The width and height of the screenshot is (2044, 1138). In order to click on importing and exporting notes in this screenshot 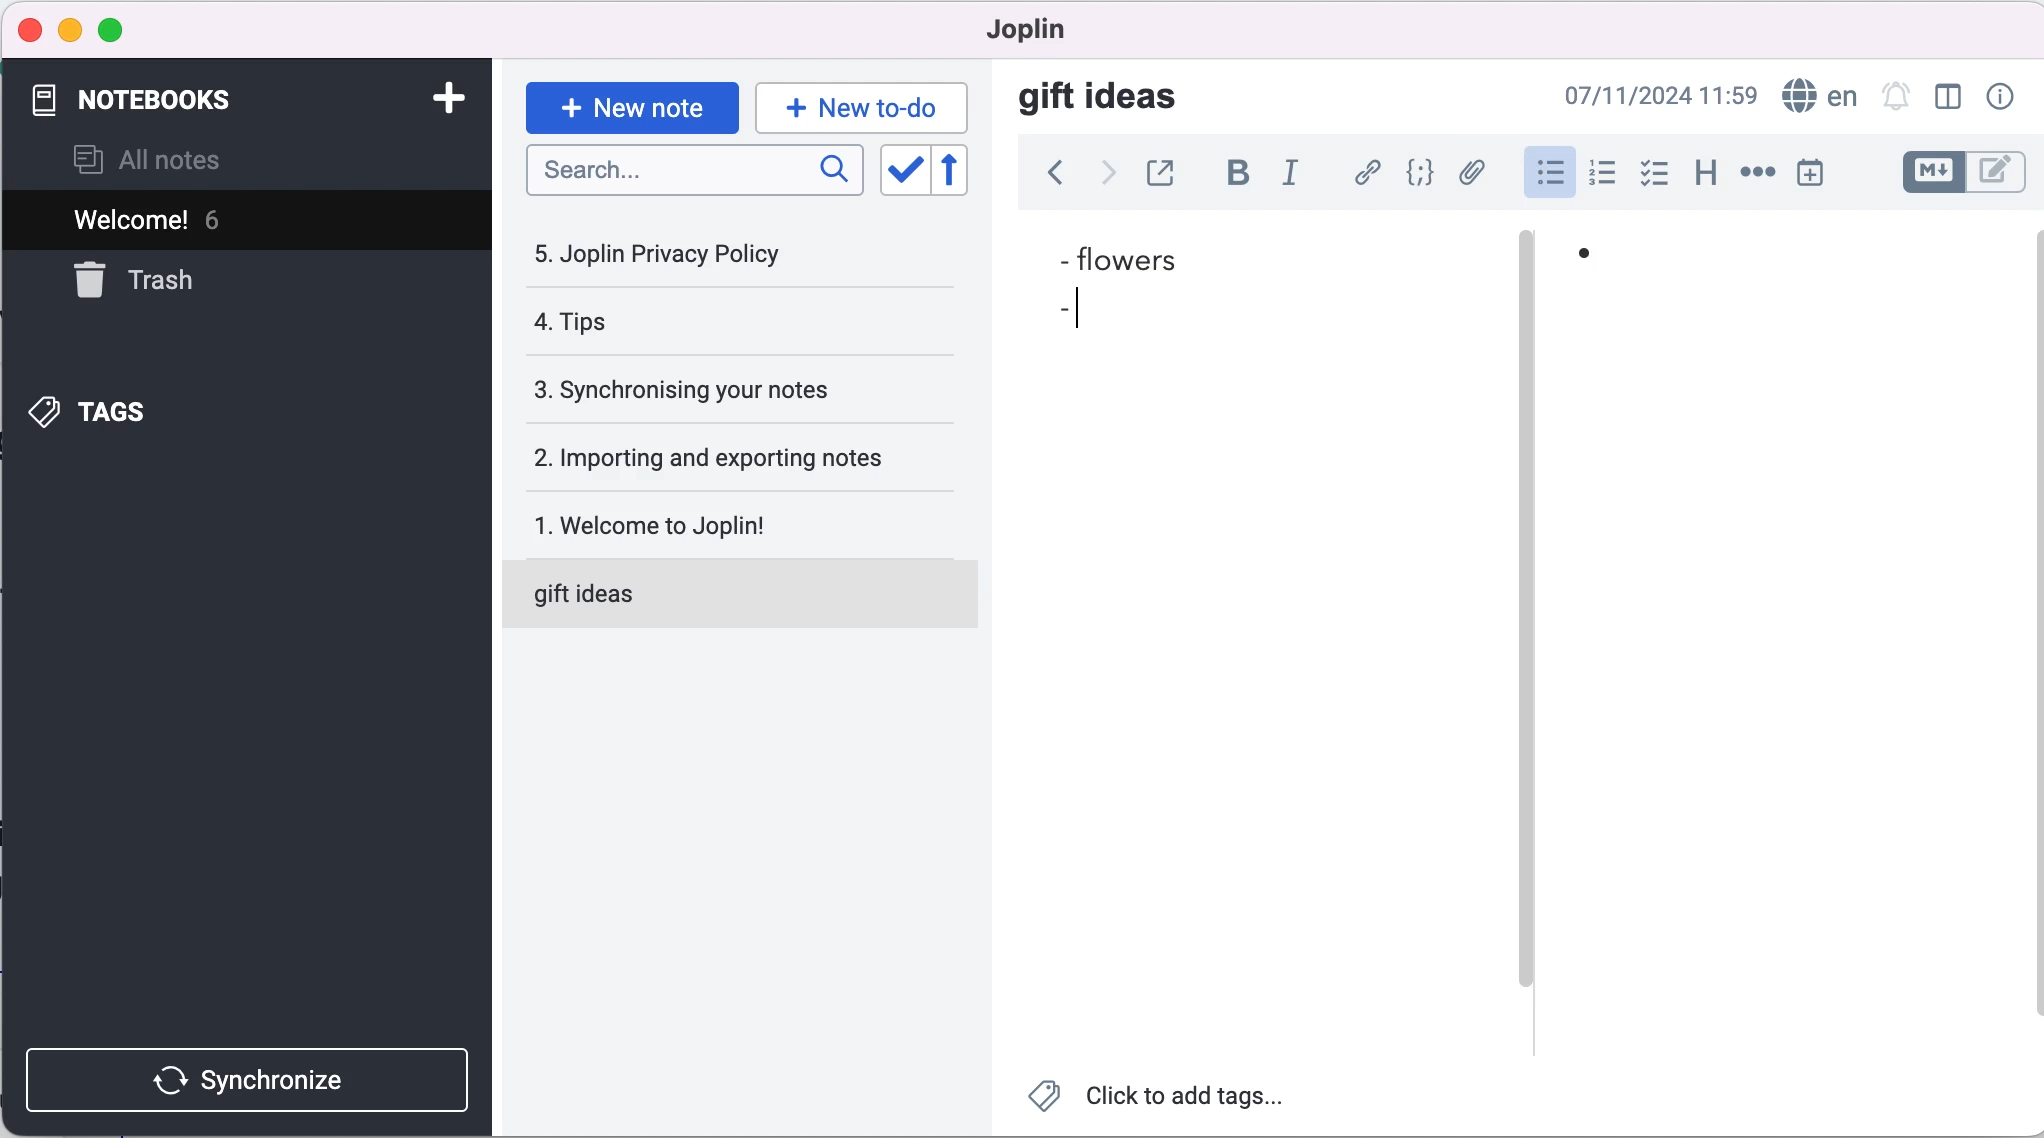, I will do `click(733, 456)`.